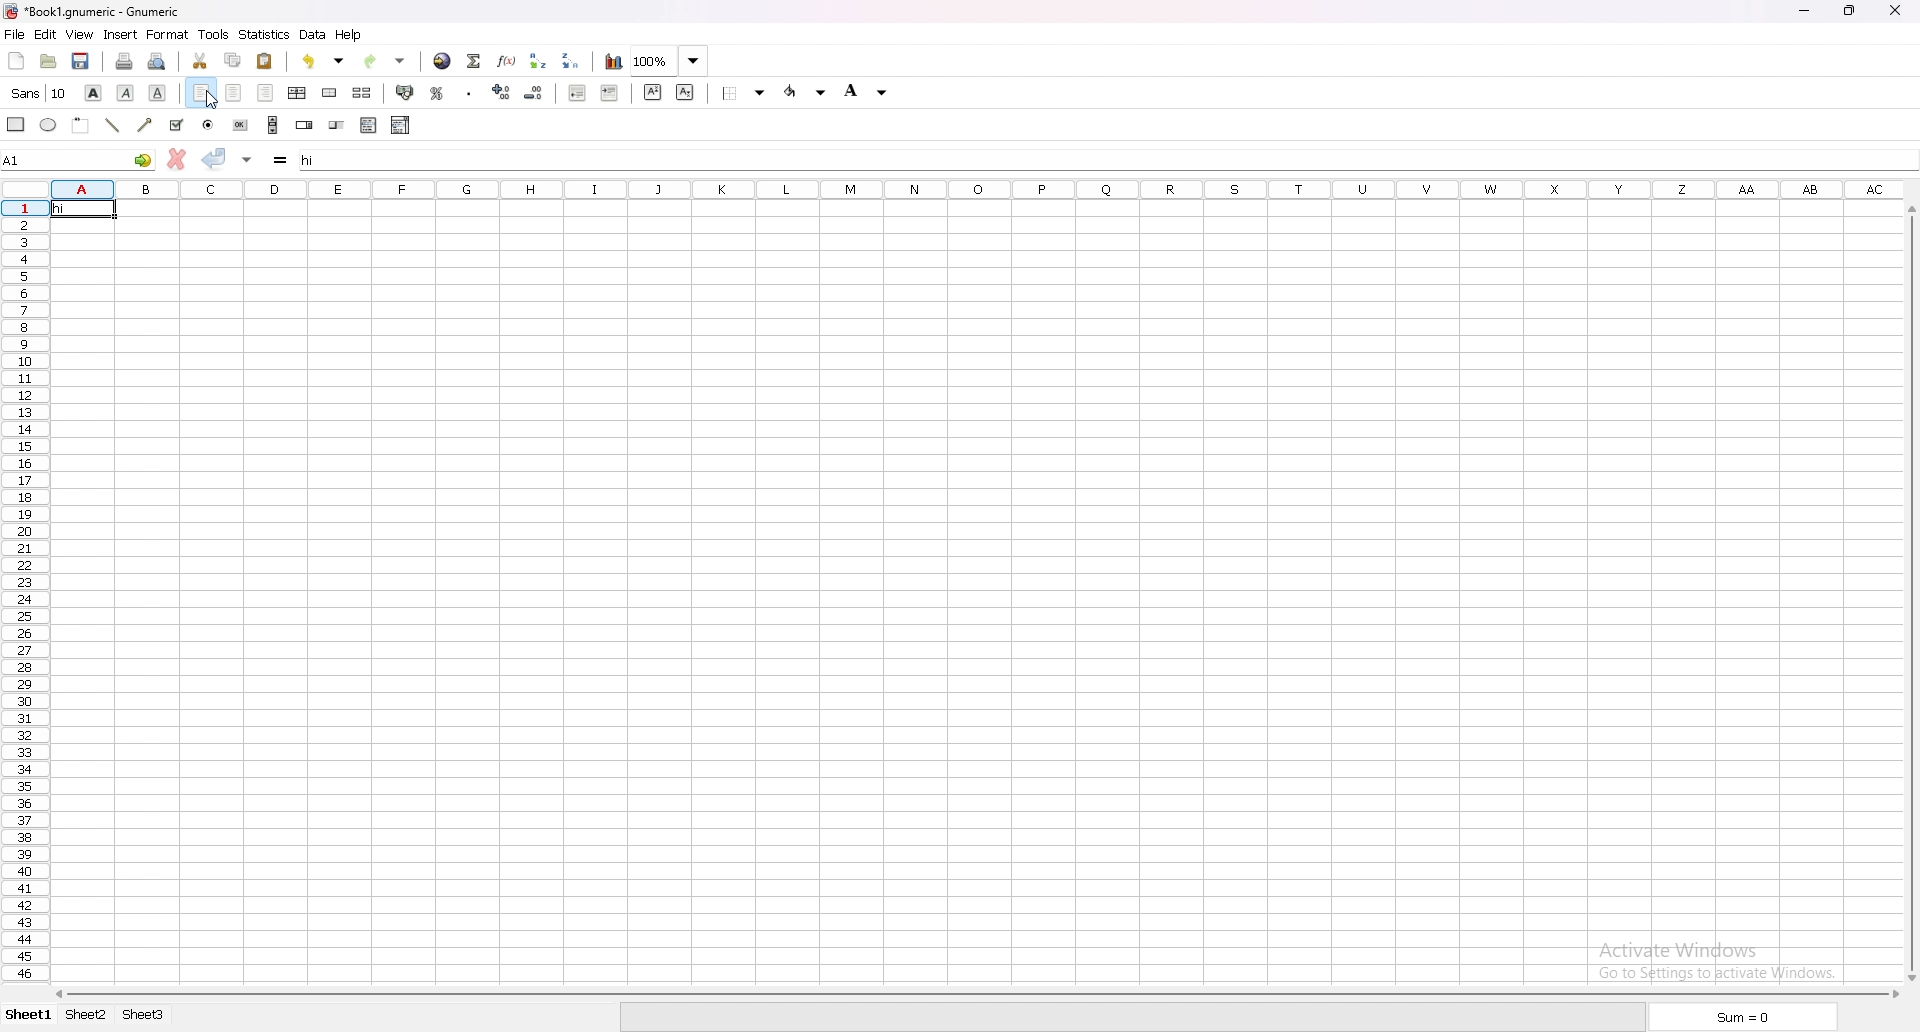  Describe the element at coordinates (868, 90) in the screenshot. I see `background` at that location.